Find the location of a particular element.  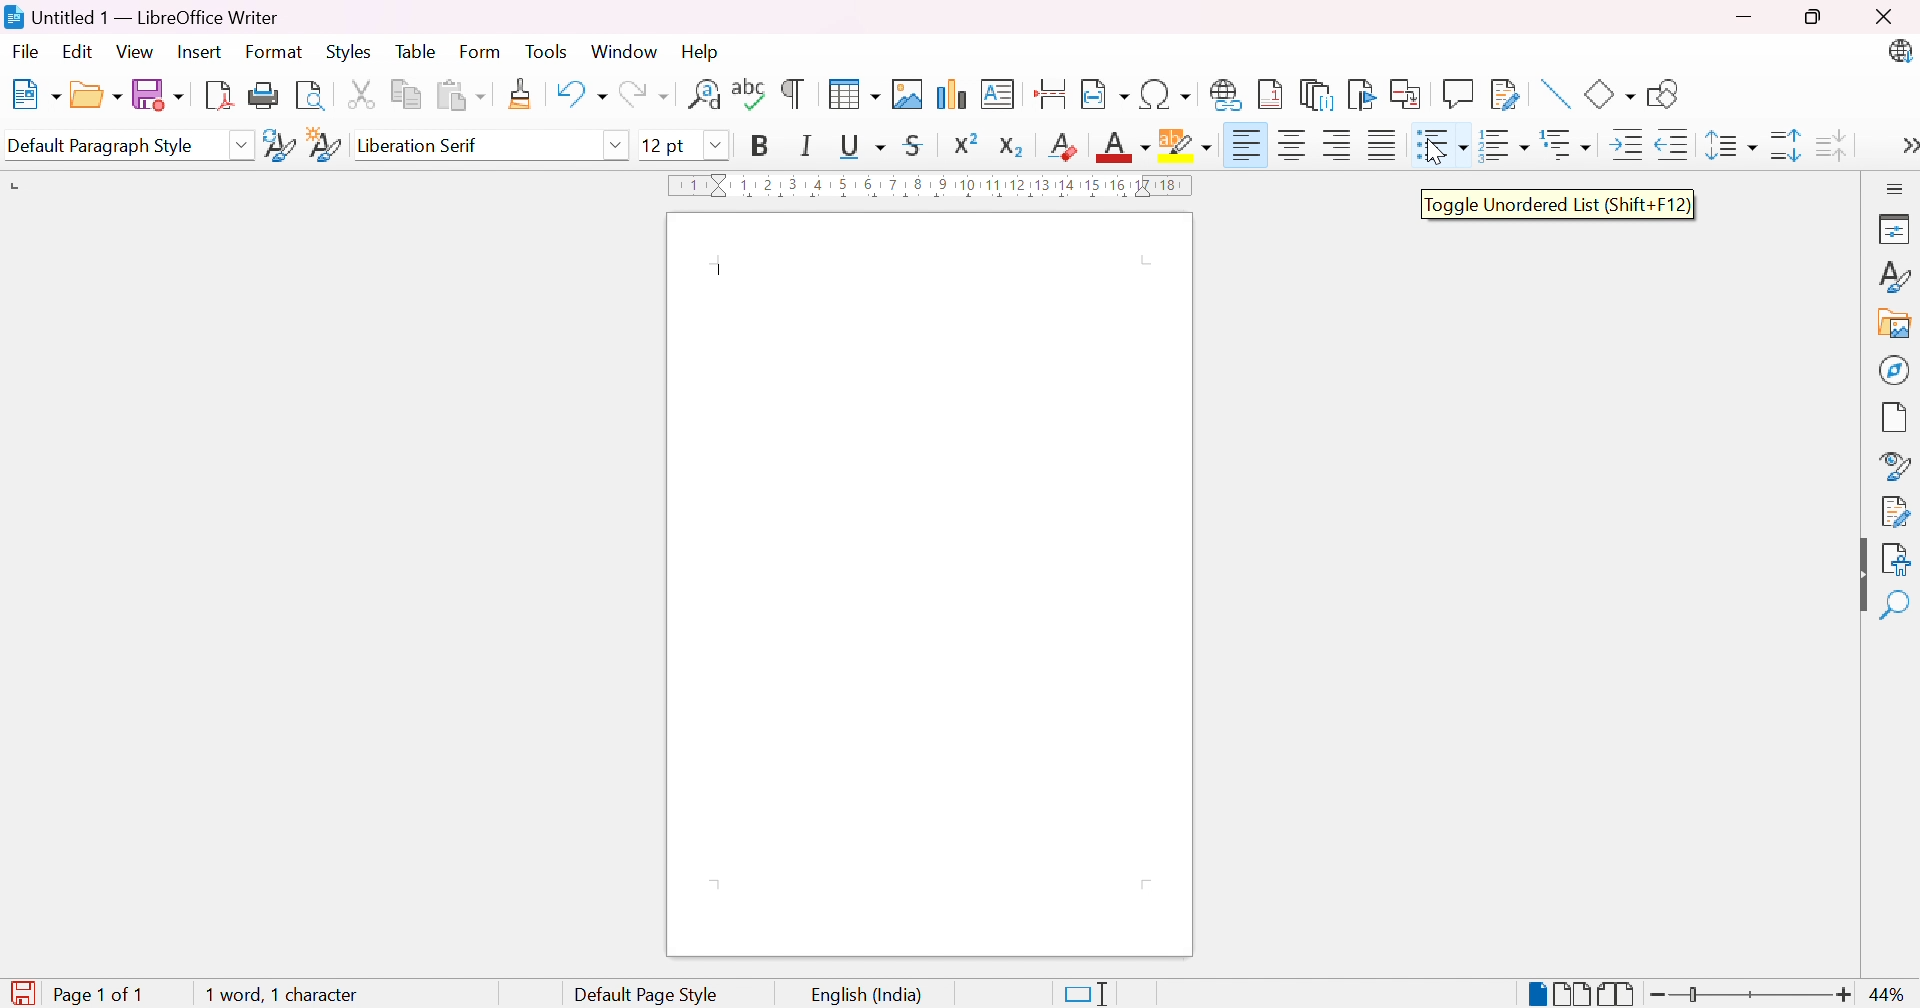

Default page style is located at coordinates (649, 994).